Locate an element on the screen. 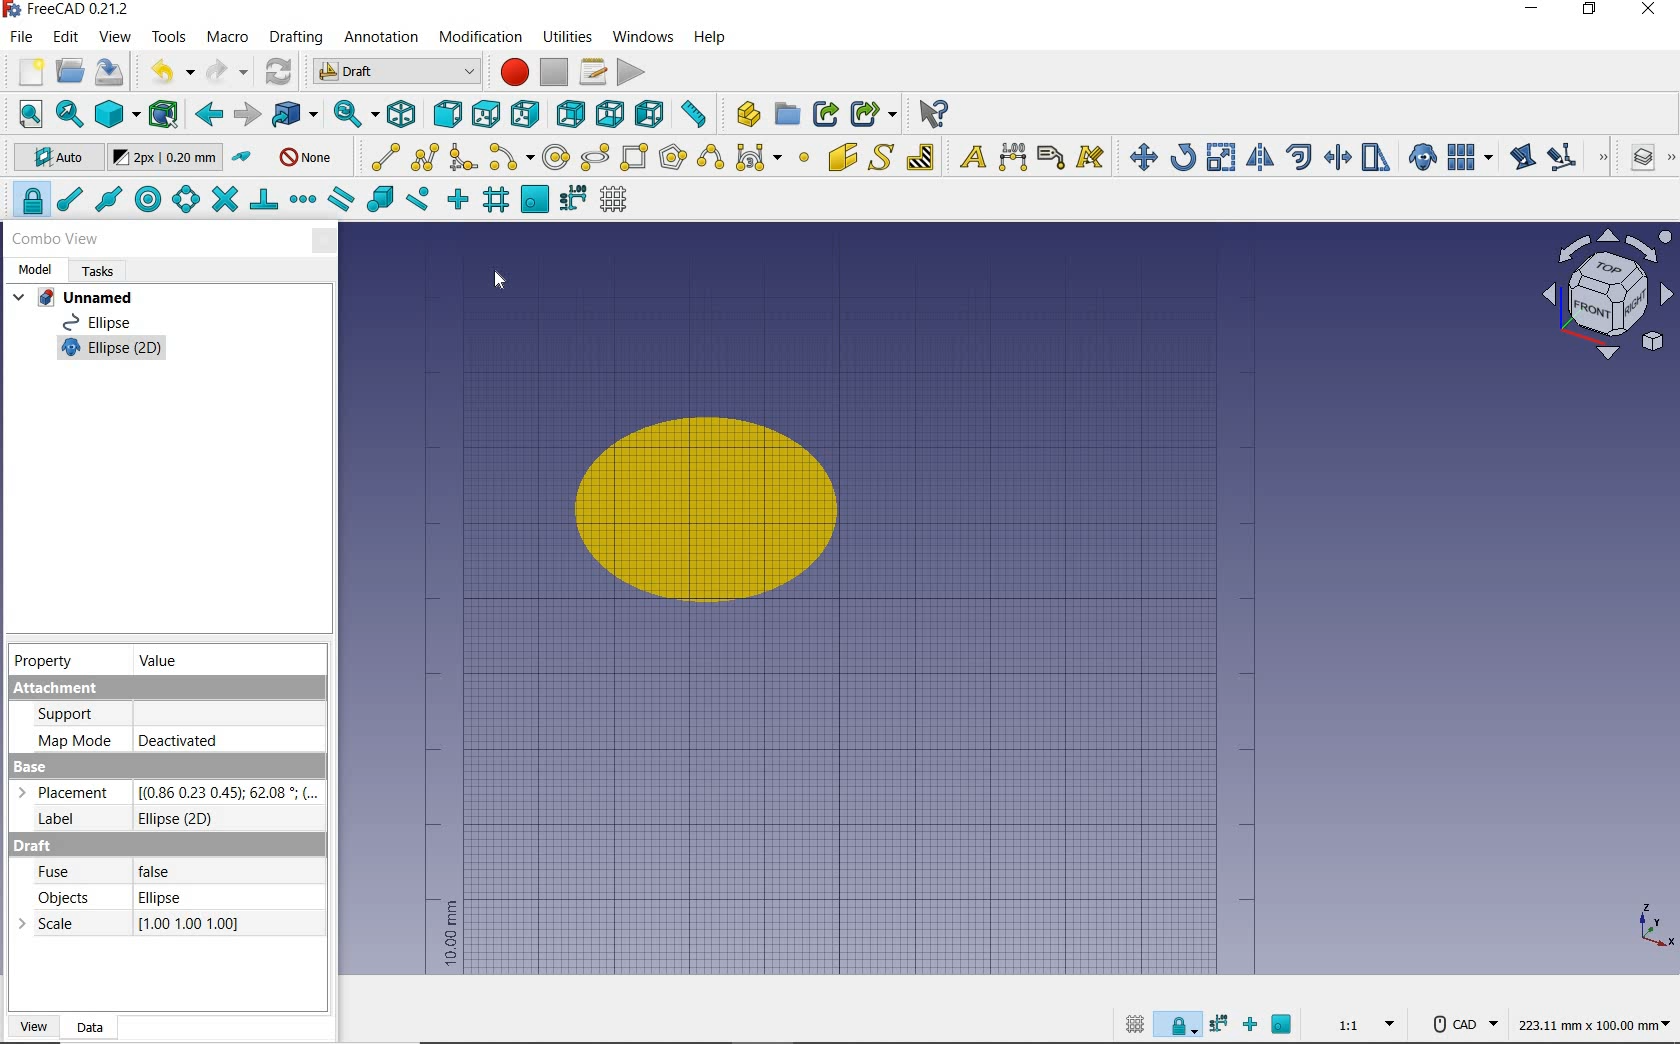  toggle grid is located at coordinates (1132, 1026).